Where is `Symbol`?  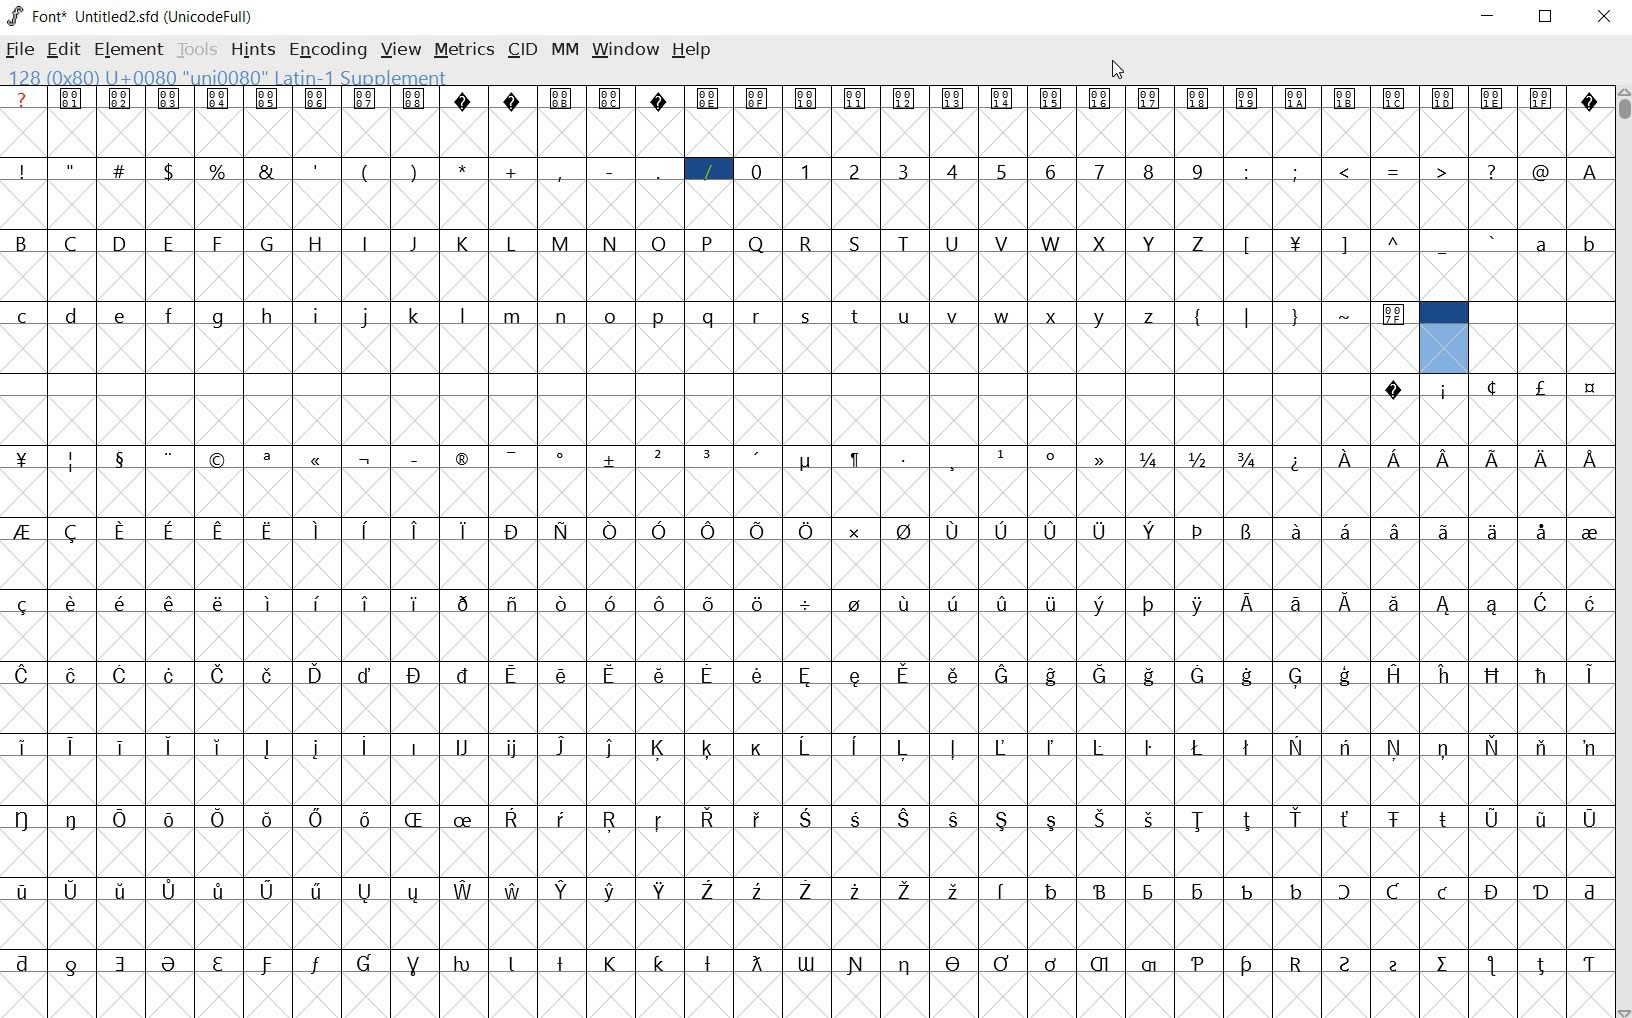 Symbol is located at coordinates (1297, 458).